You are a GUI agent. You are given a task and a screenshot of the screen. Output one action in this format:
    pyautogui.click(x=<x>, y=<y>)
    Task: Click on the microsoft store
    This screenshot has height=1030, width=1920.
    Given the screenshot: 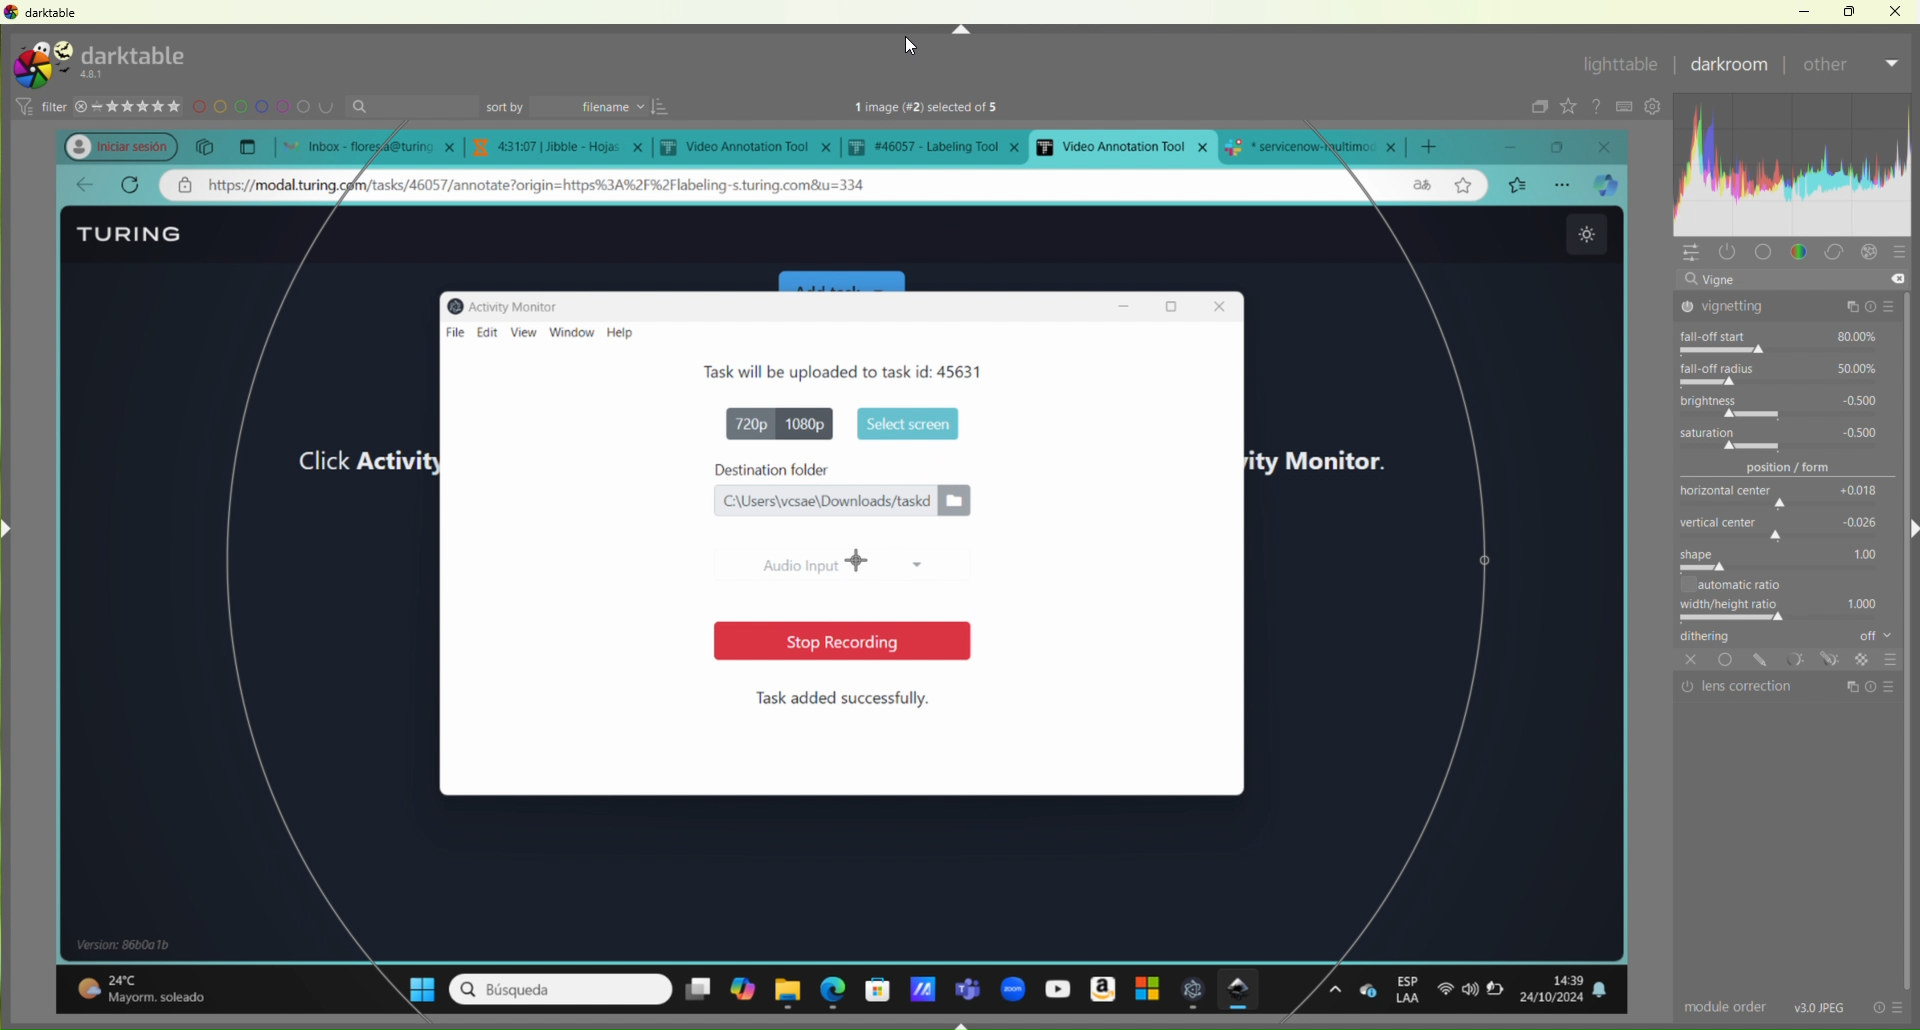 What is the action you would take?
    pyautogui.click(x=877, y=987)
    